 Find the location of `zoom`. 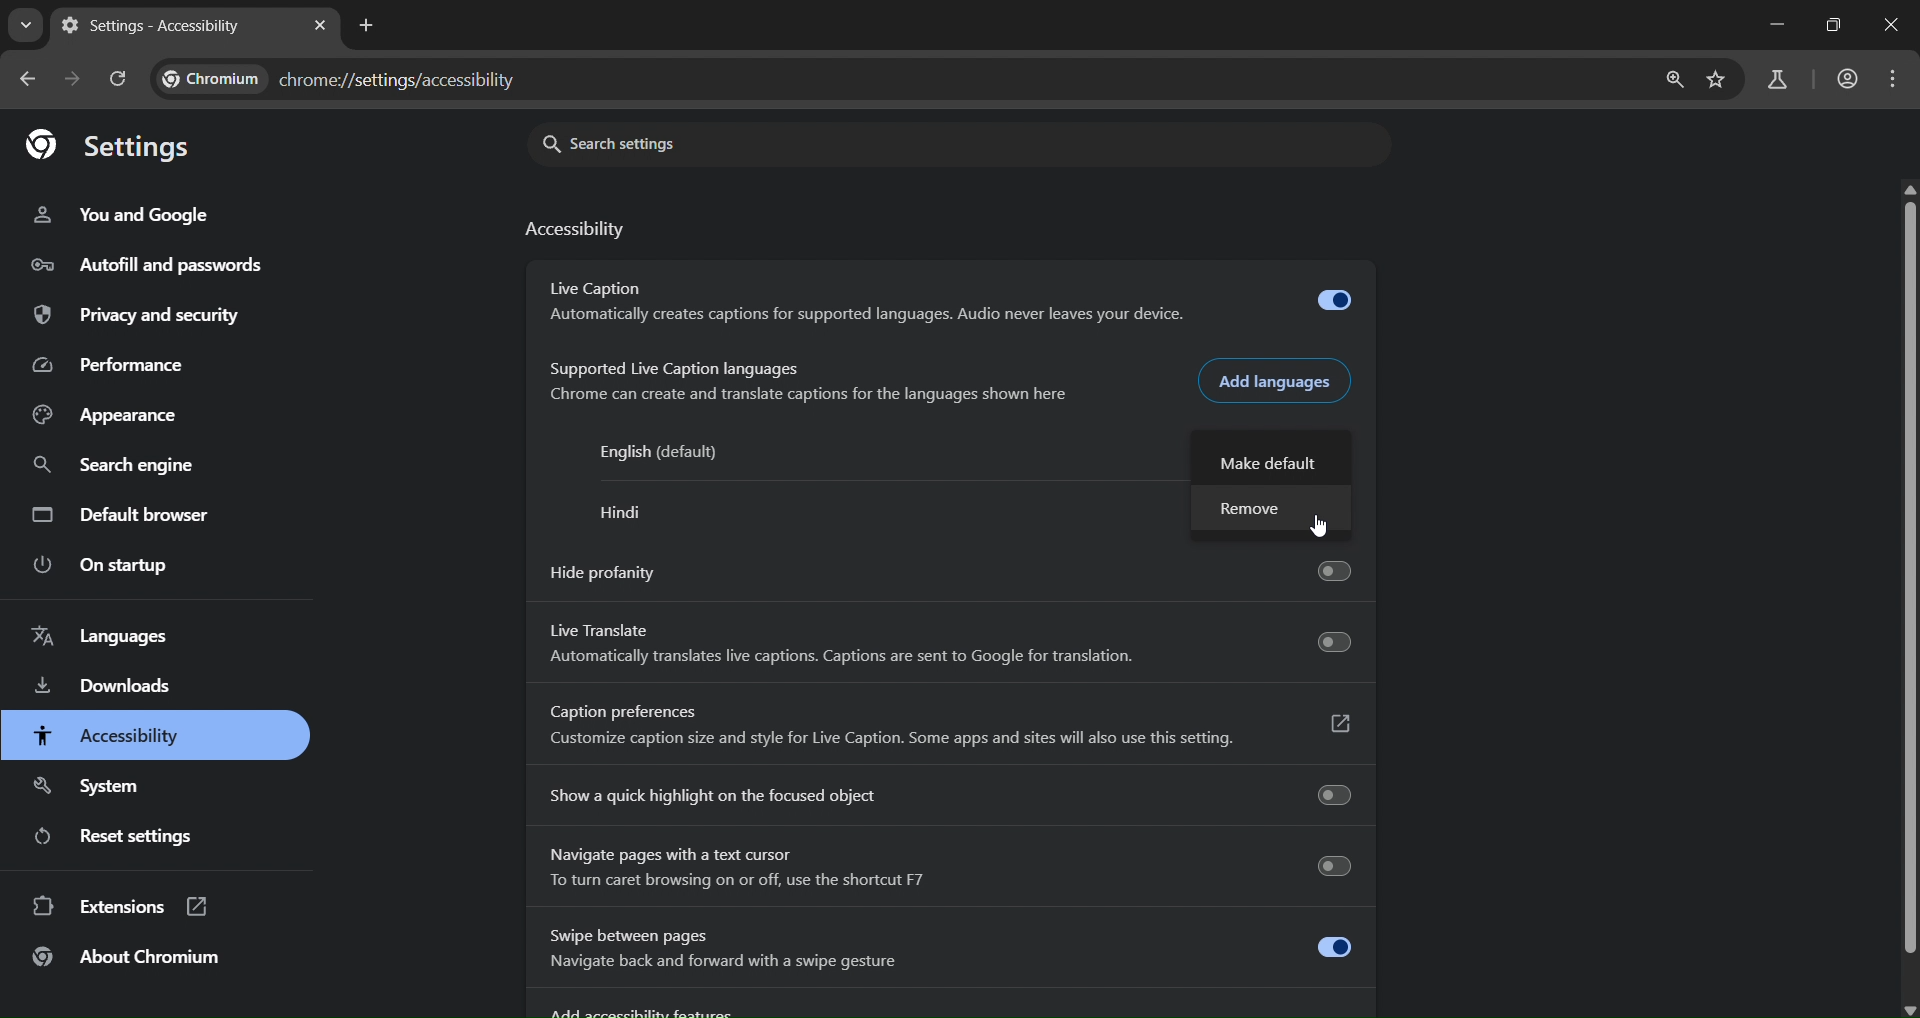

zoom is located at coordinates (1669, 81).